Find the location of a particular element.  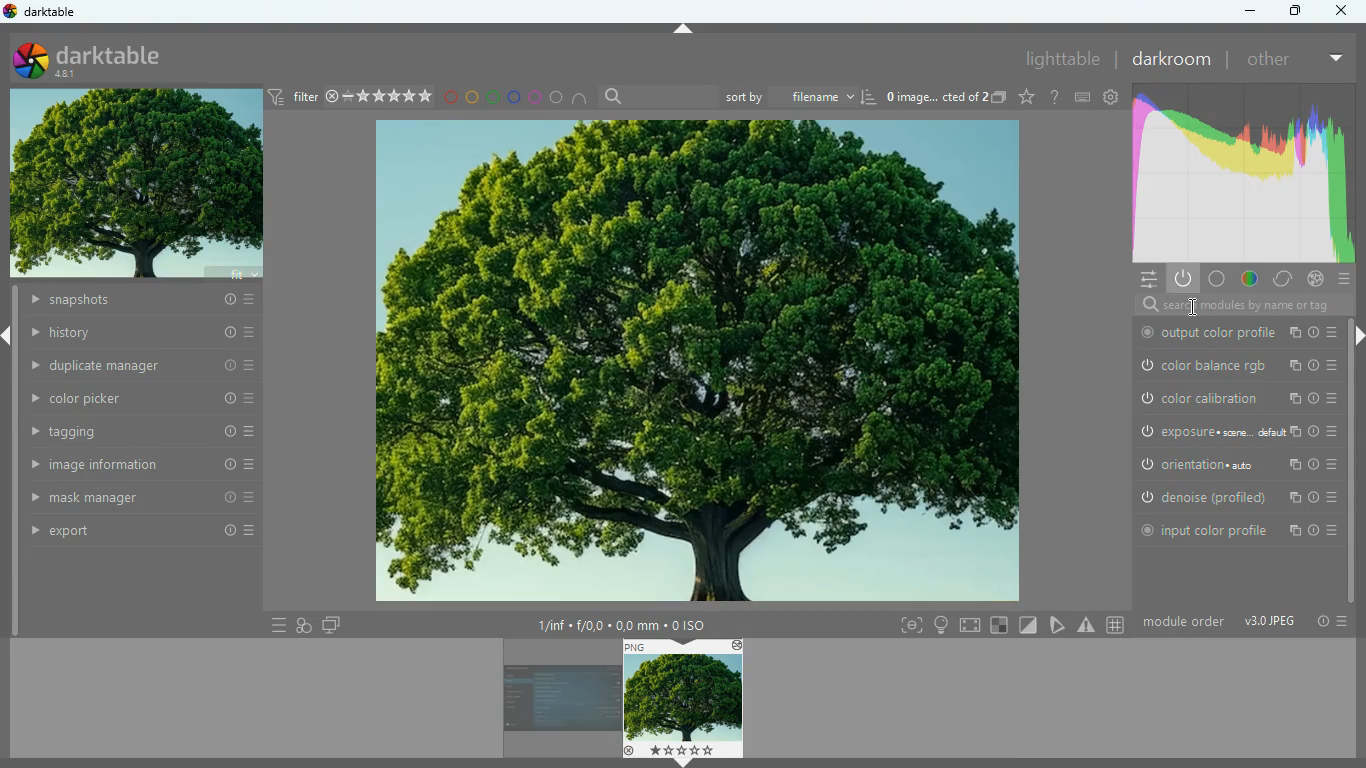

color is located at coordinates (1245, 279).